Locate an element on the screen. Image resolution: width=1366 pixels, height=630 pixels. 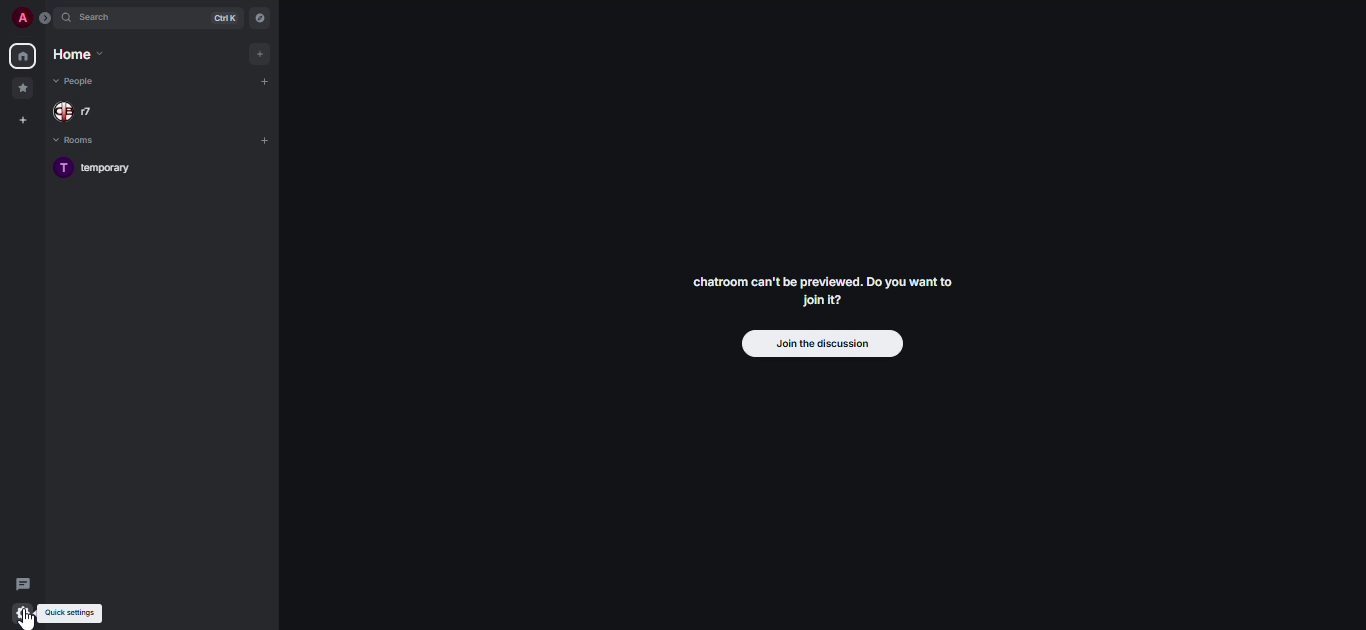
room is located at coordinates (98, 169).